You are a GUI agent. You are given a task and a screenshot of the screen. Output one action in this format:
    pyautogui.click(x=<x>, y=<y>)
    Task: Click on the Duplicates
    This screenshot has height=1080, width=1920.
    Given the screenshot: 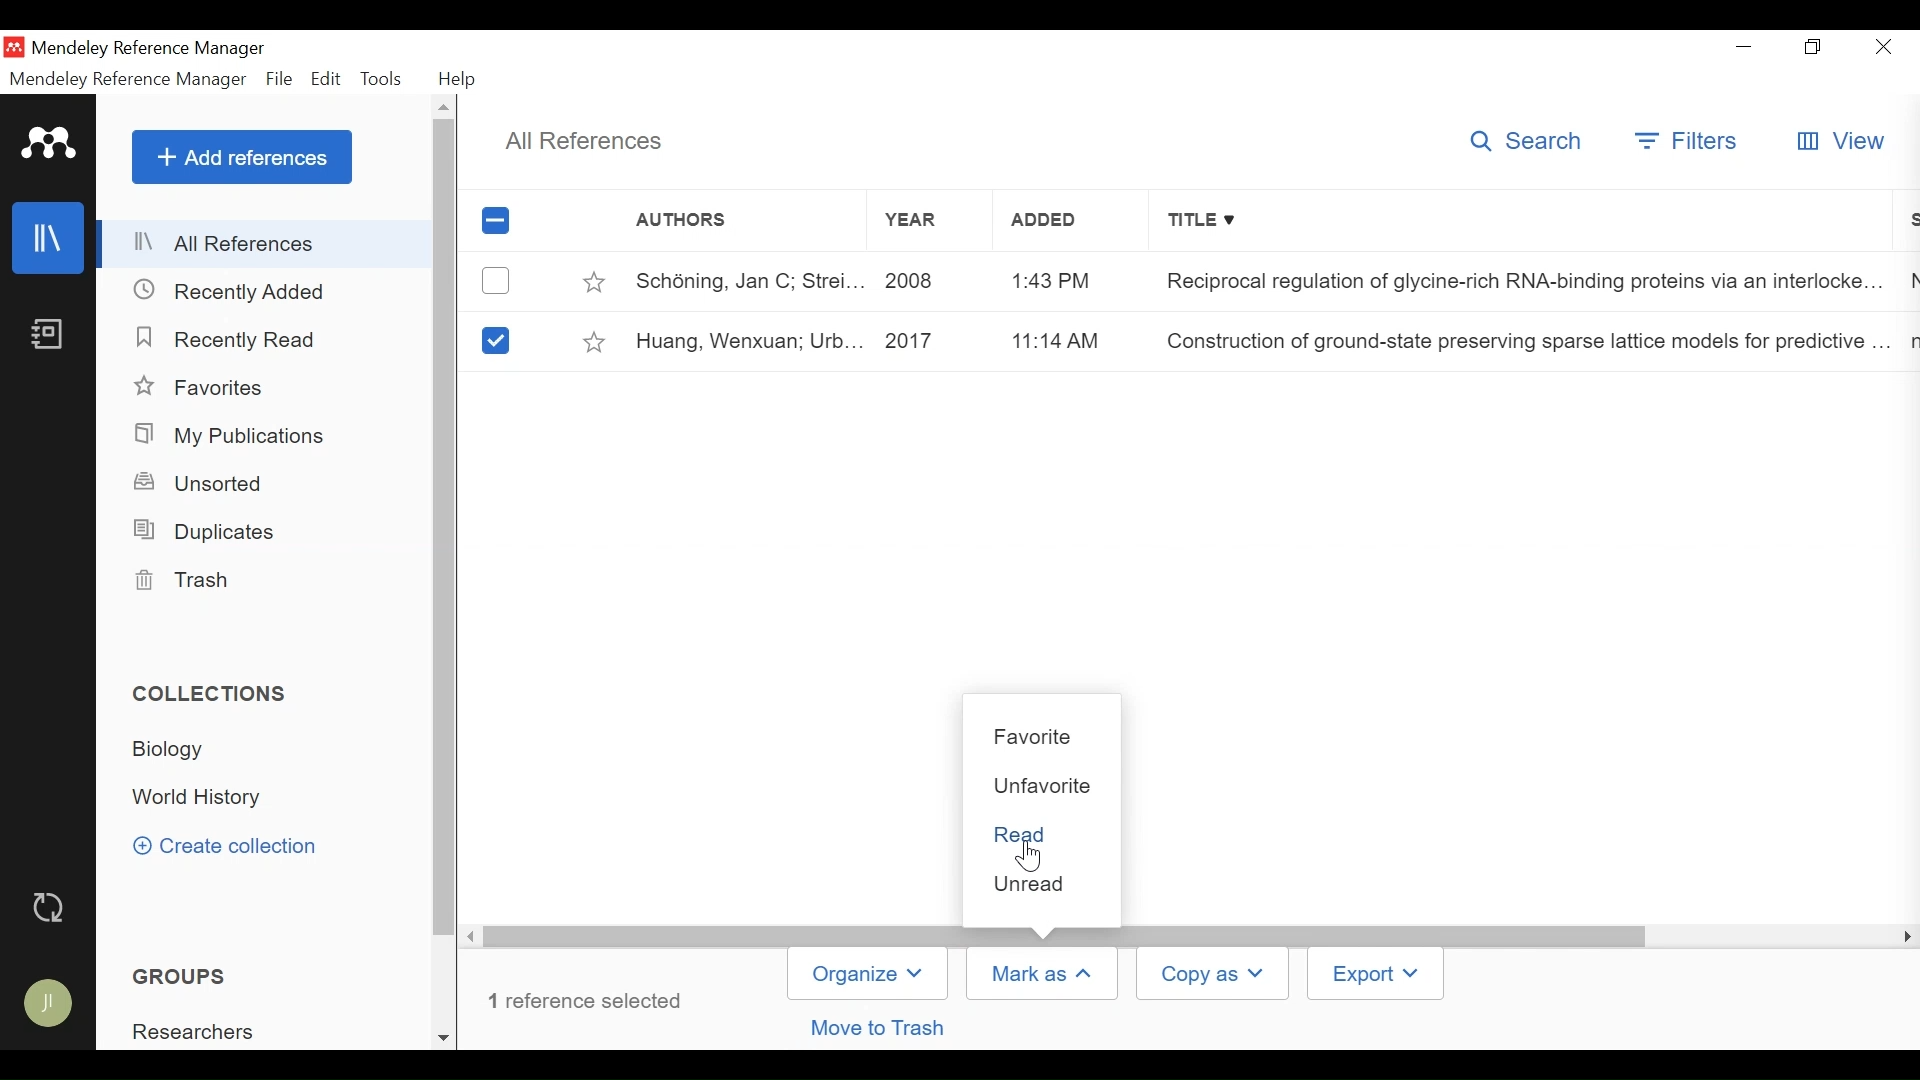 What is the action you would take?
    pyautogui.click(x=209, y=532)
    